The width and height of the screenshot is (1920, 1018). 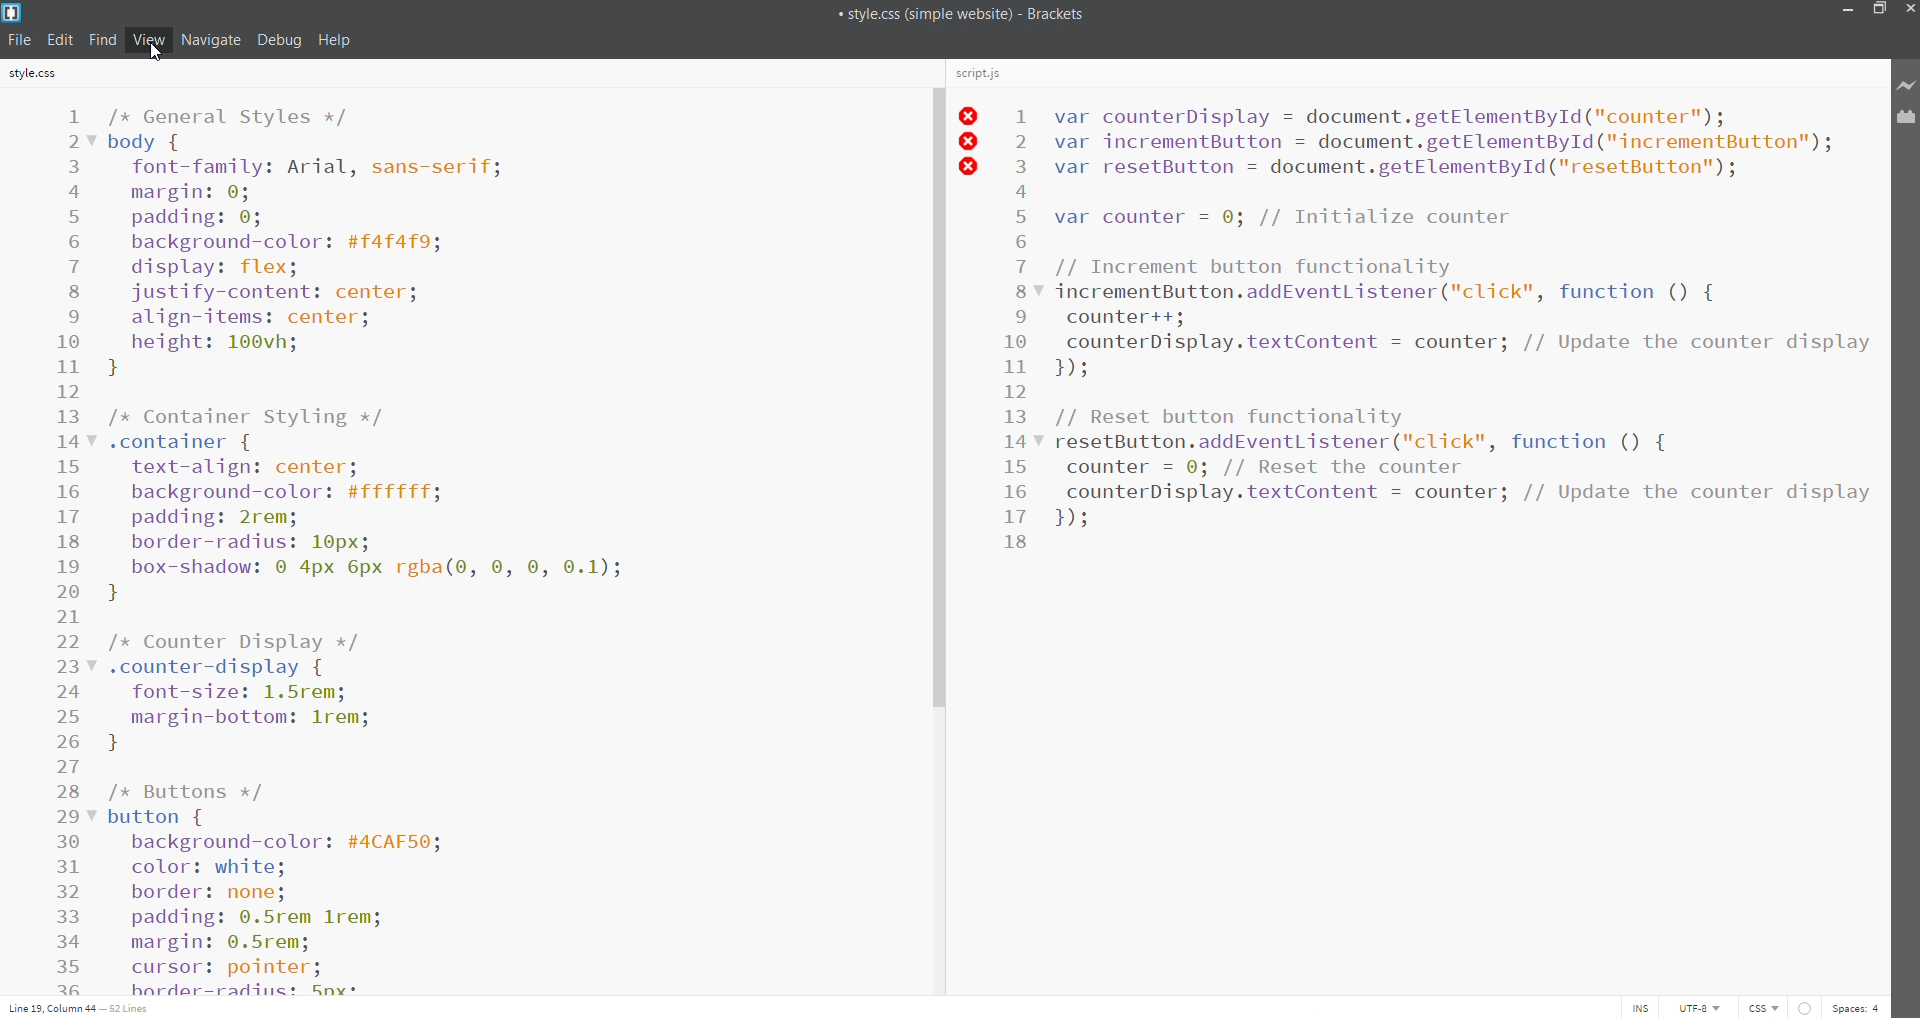 What do you see at coordinates (1758, 1006) in the screenshot?
I see `file type` at bounding box center [1758, 1006].